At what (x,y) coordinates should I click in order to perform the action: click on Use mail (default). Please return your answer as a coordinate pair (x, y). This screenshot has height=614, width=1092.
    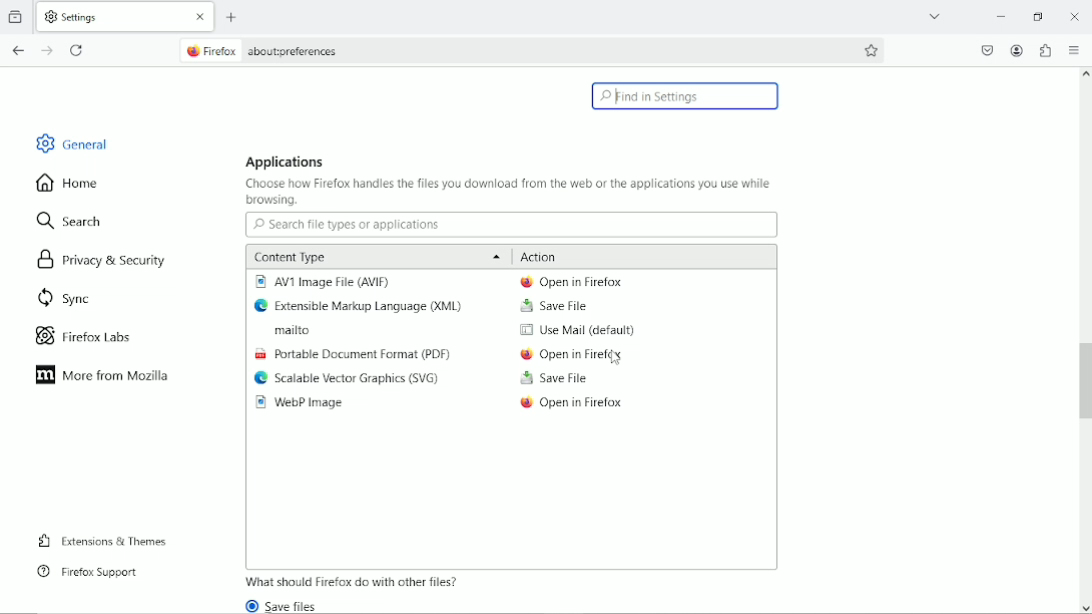
    Looking at the image, I should click on (576, 331).